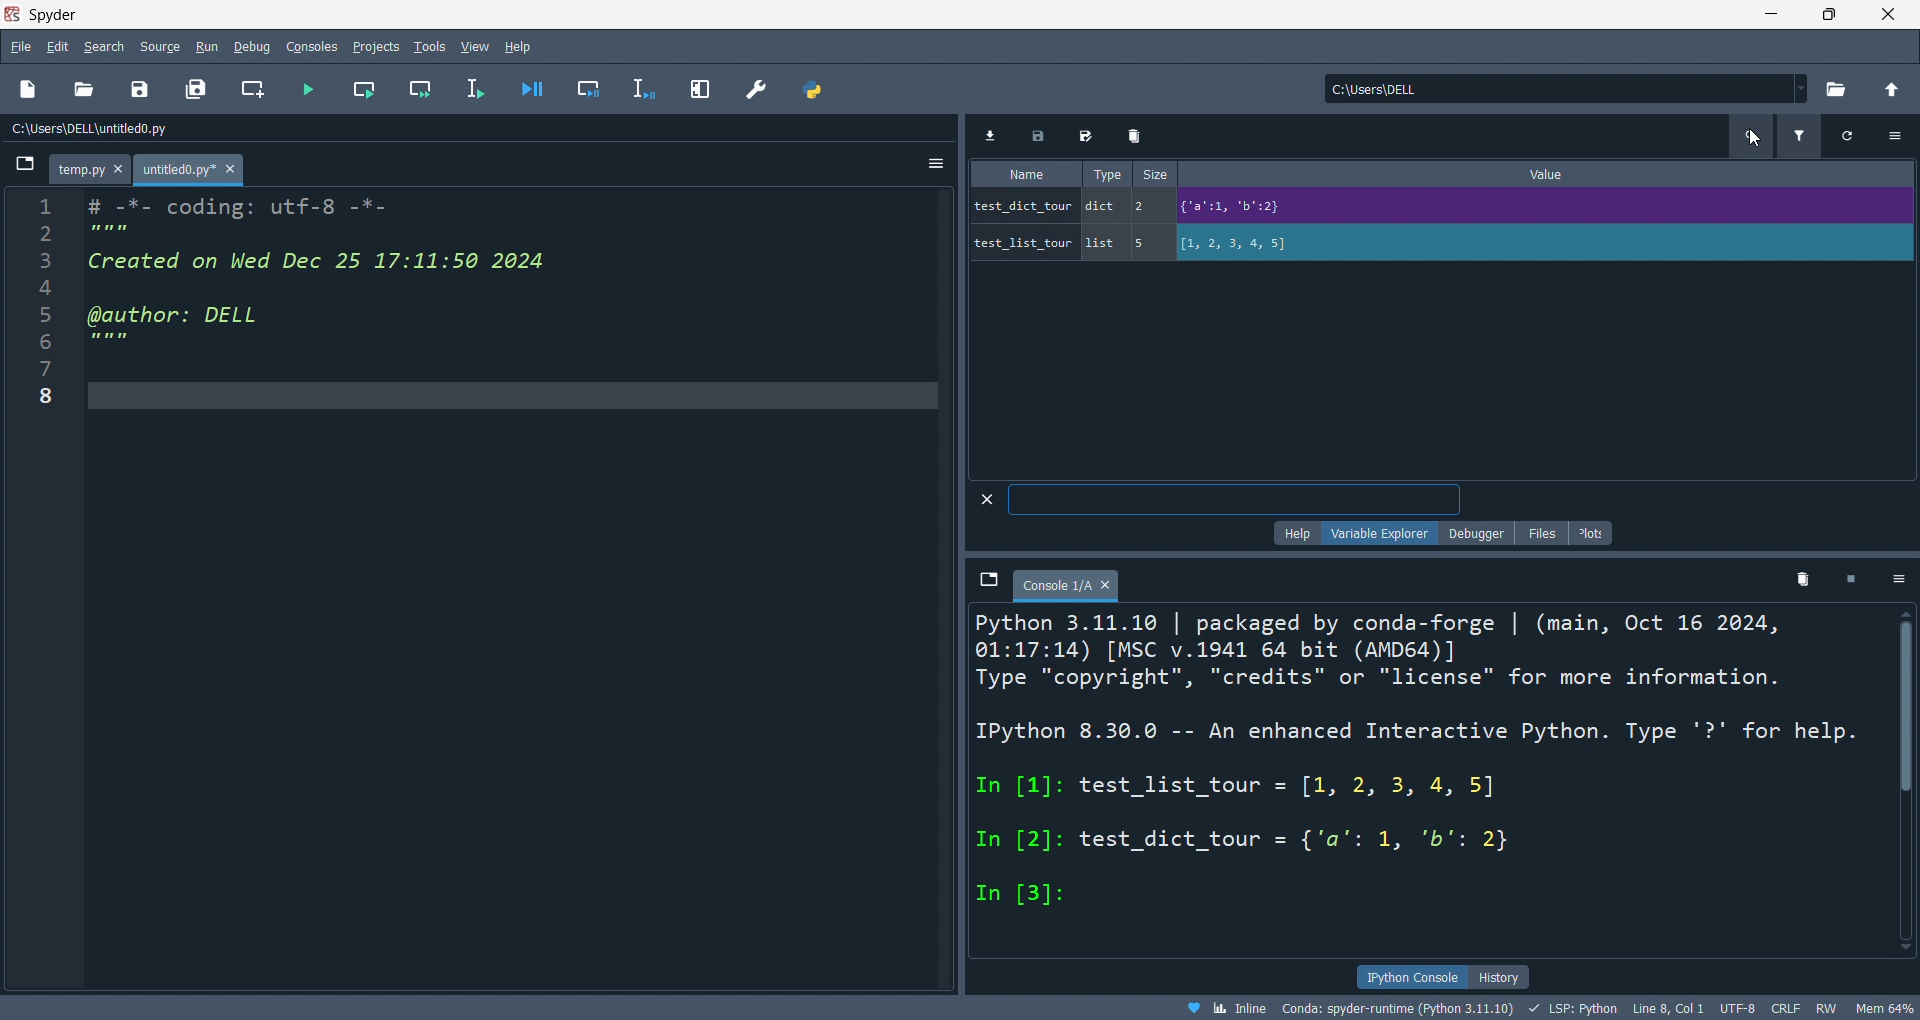 The height and width of the screenshot is (1020, 1920). Describe the element at coordinates (1538, 531) in the screenshot. I see `files` at that location.